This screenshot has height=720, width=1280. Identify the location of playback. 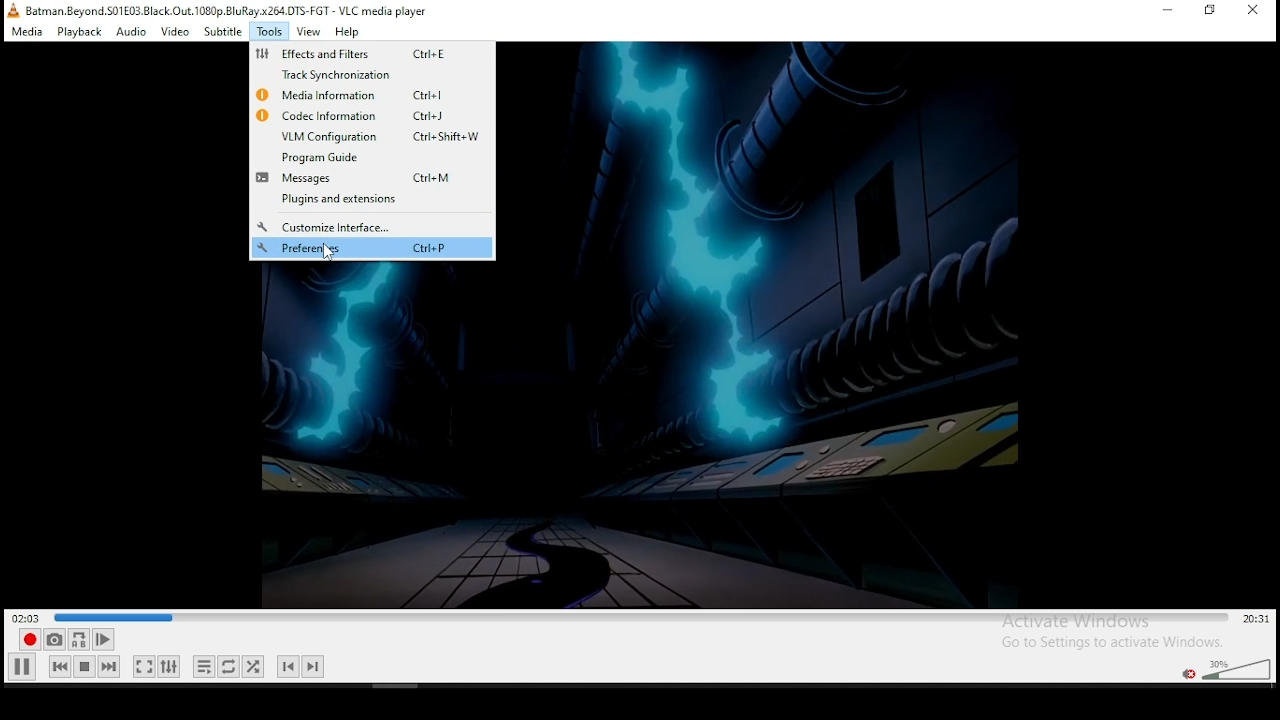
(78, 31).